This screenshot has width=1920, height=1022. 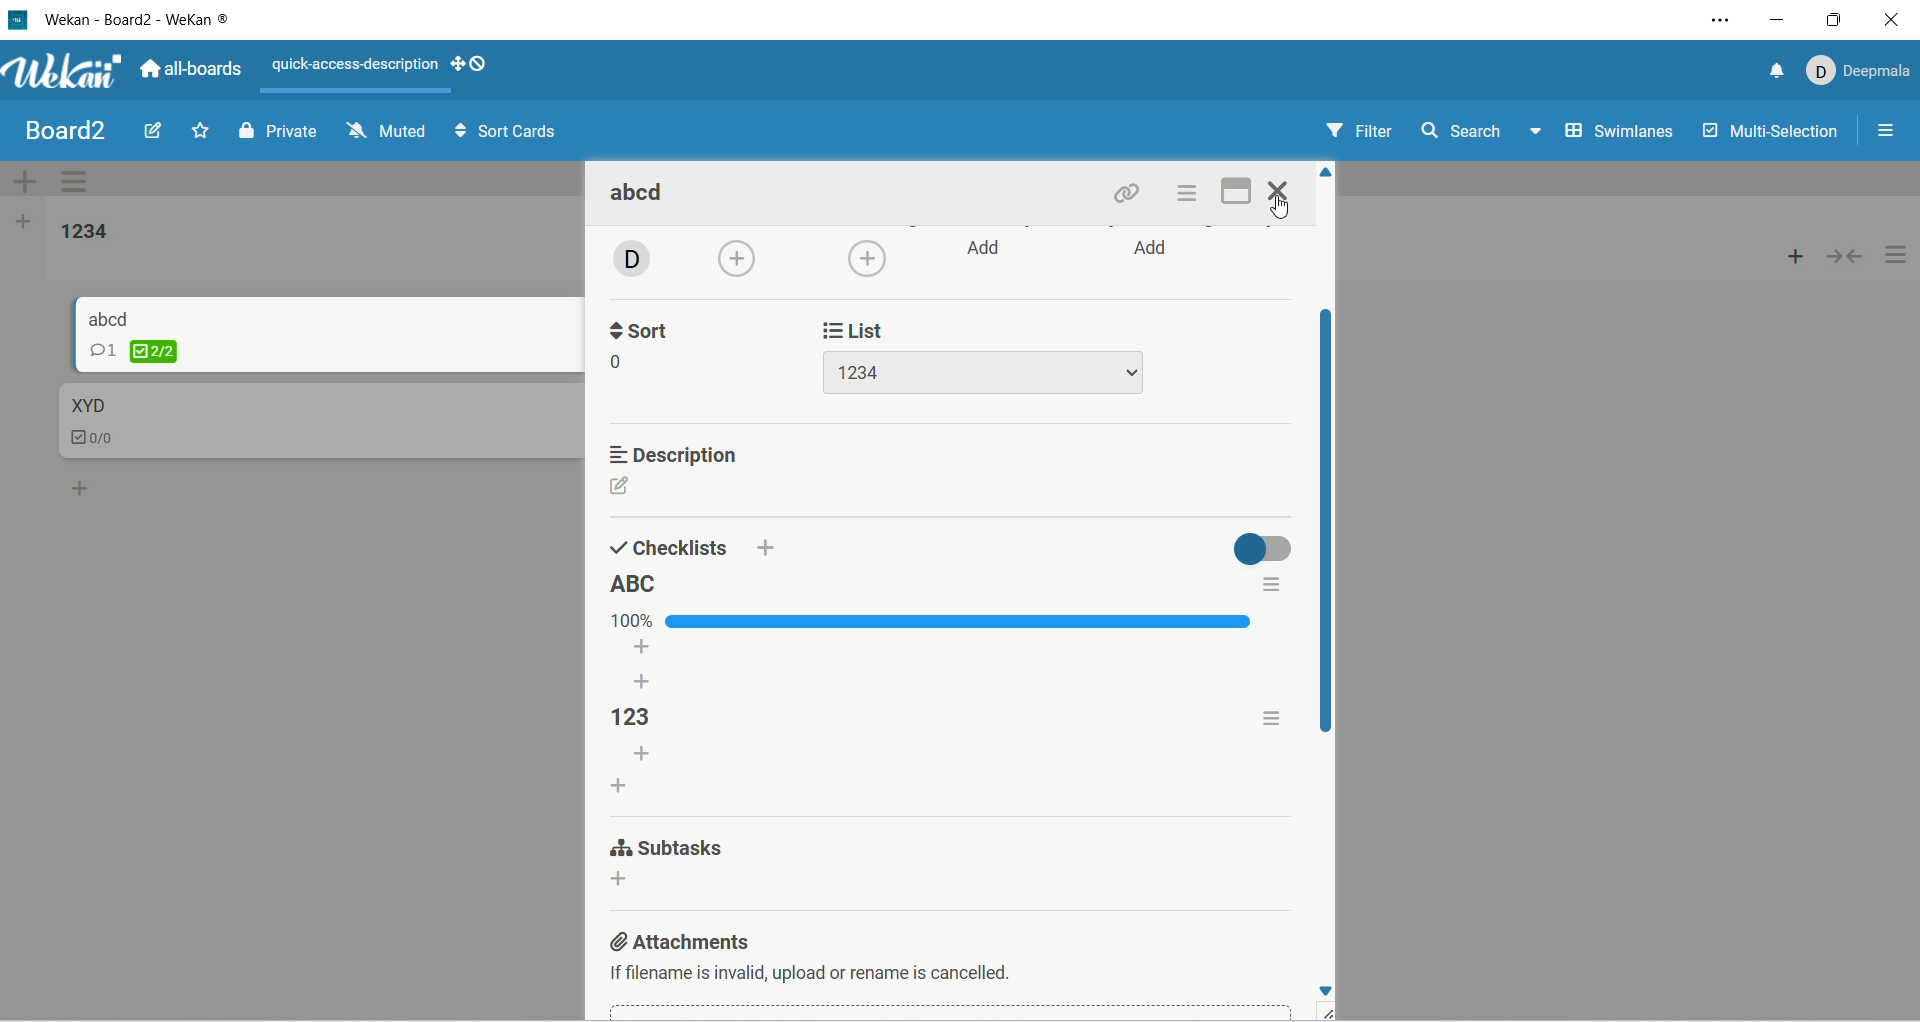 I want to click on list title, so click(x=88, y=232).